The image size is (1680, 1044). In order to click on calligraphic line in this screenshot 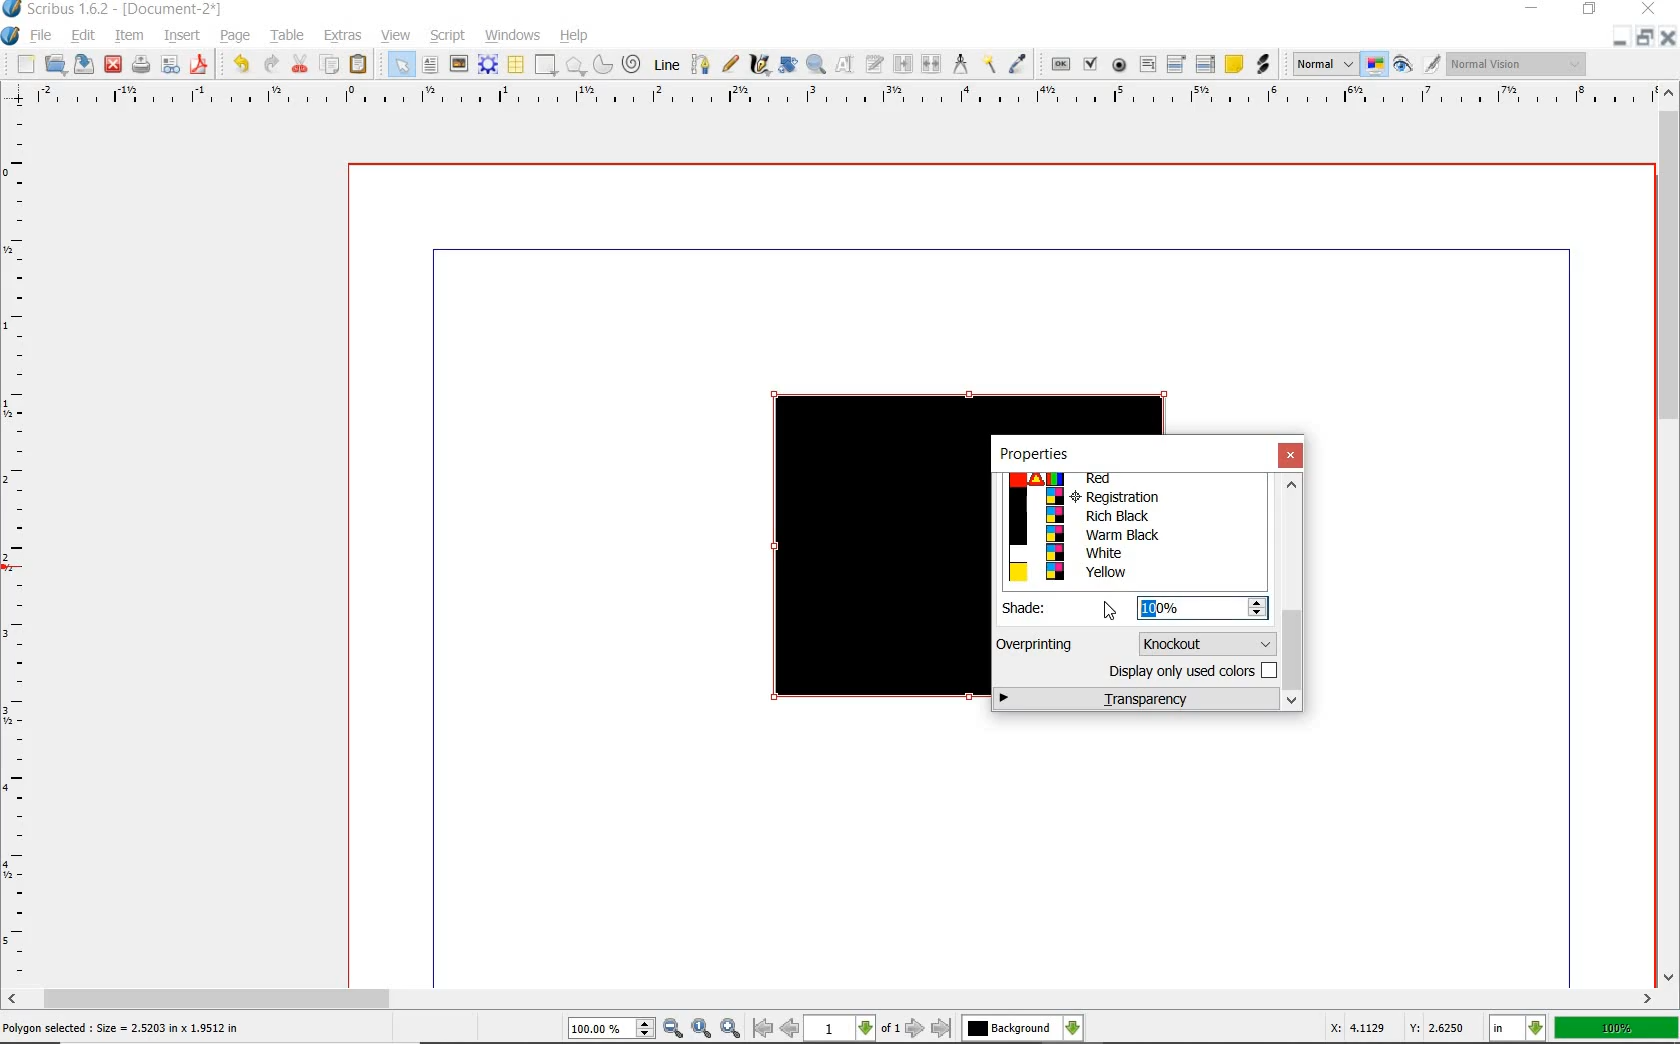, I will do `click(759, 65)`.